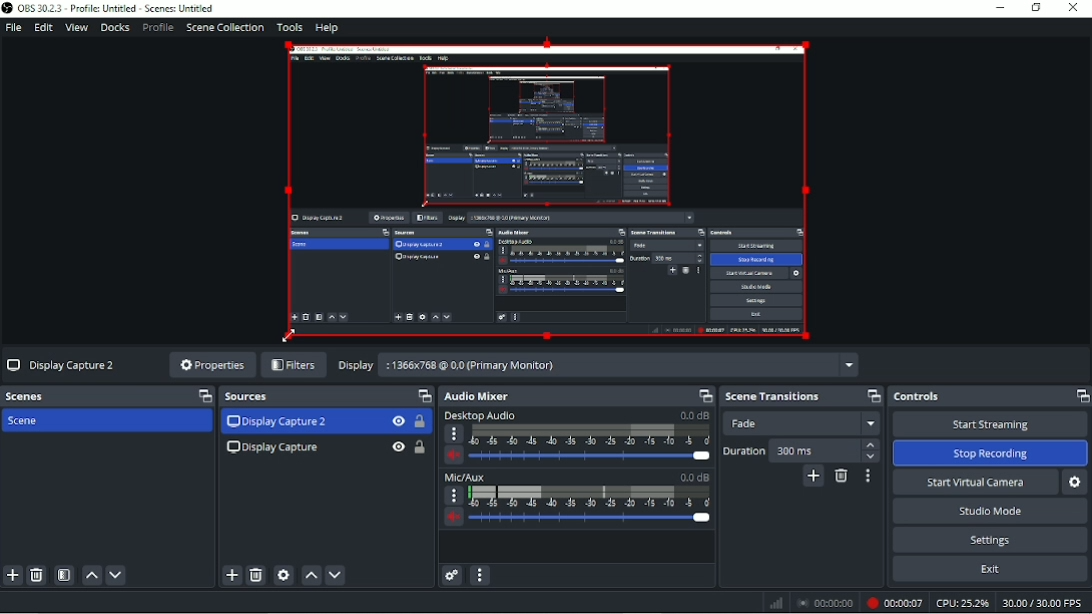 The image size is (1092, 614). Describe the element at coordinates (66, 362) in the screenshot. I see `Display Capture 2` at that location.